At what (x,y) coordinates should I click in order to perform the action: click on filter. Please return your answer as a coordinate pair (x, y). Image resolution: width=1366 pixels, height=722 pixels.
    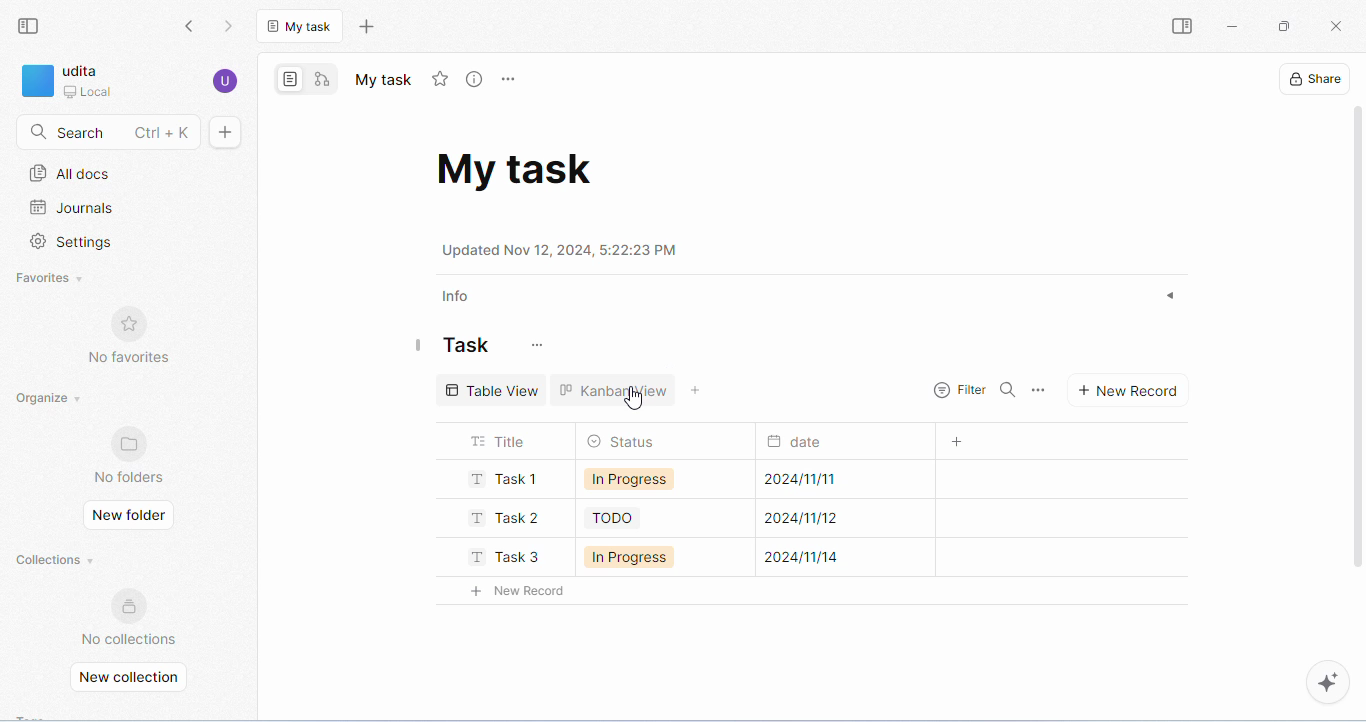
    Looking at the image, I should click on (959, 388).